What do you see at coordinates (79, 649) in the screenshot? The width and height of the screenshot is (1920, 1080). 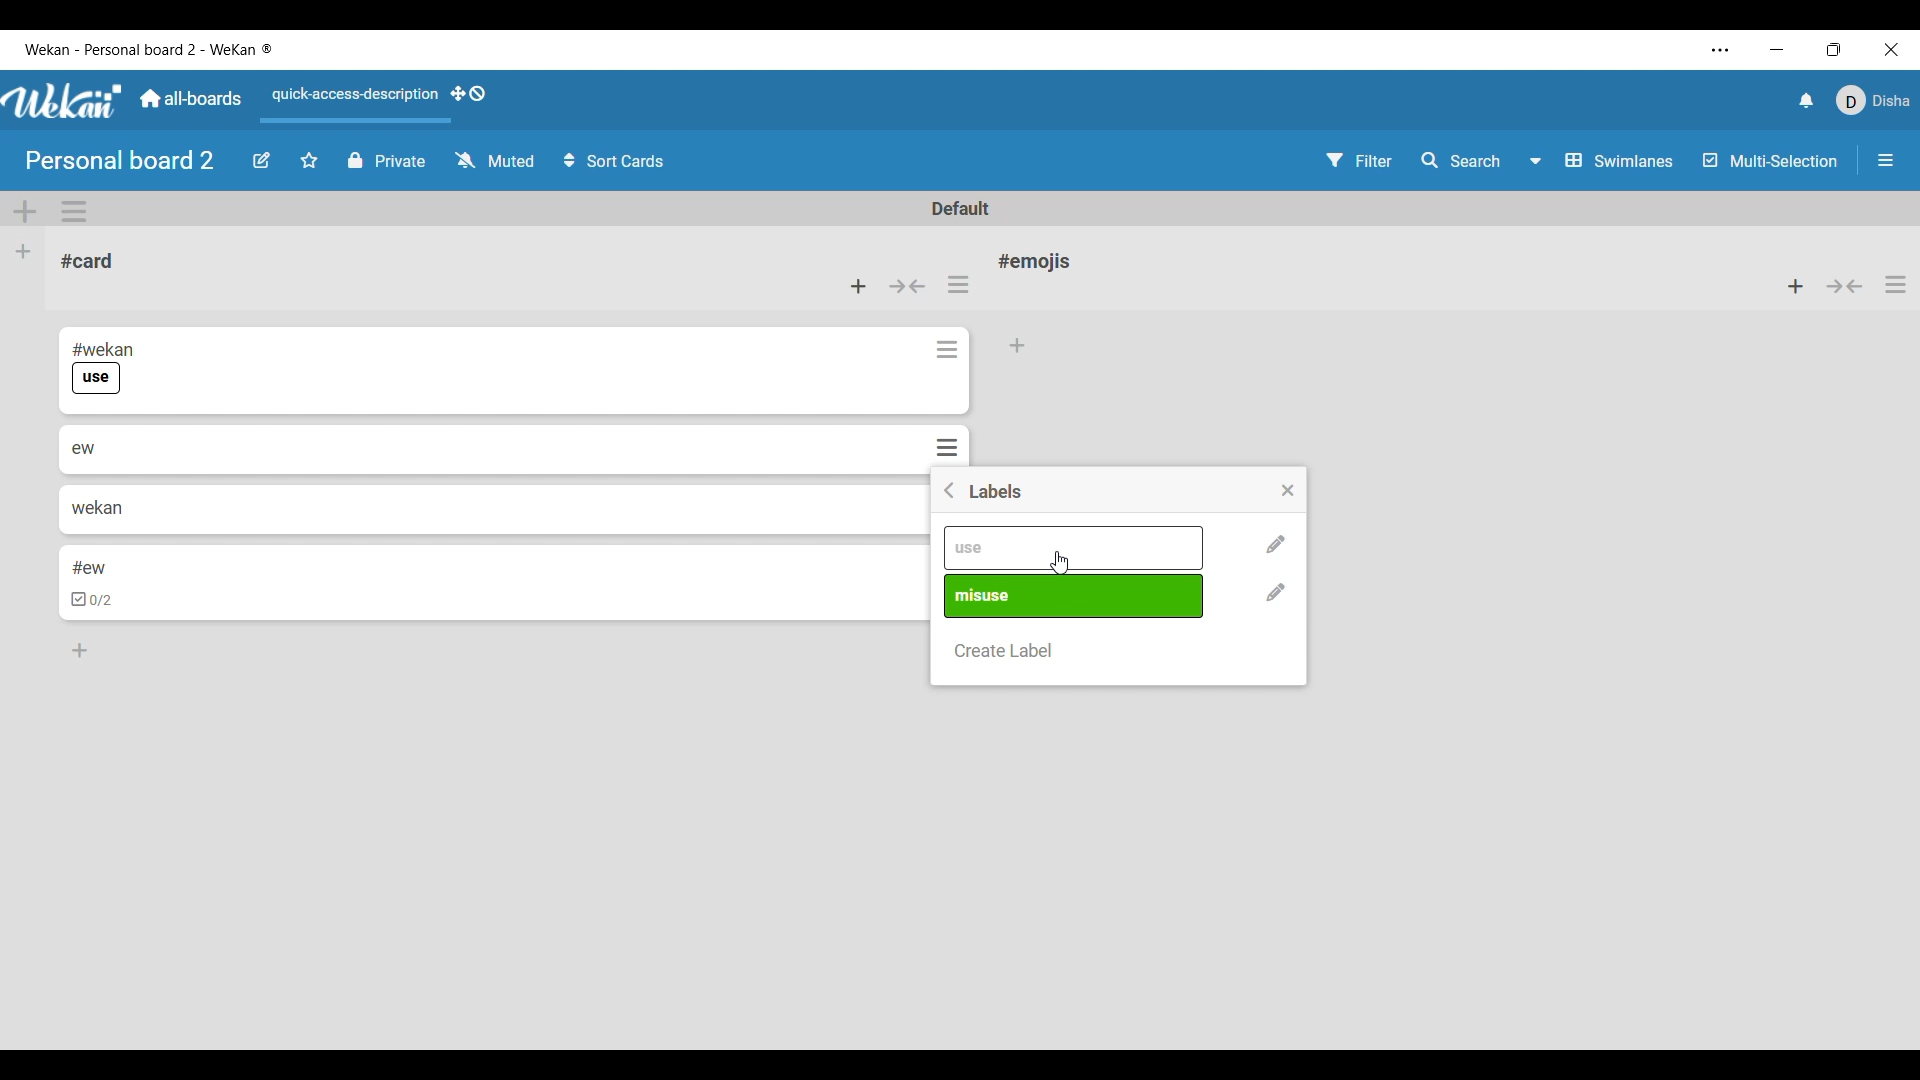 I see `Add card to bottom of list` at bounding box center [79, 649].